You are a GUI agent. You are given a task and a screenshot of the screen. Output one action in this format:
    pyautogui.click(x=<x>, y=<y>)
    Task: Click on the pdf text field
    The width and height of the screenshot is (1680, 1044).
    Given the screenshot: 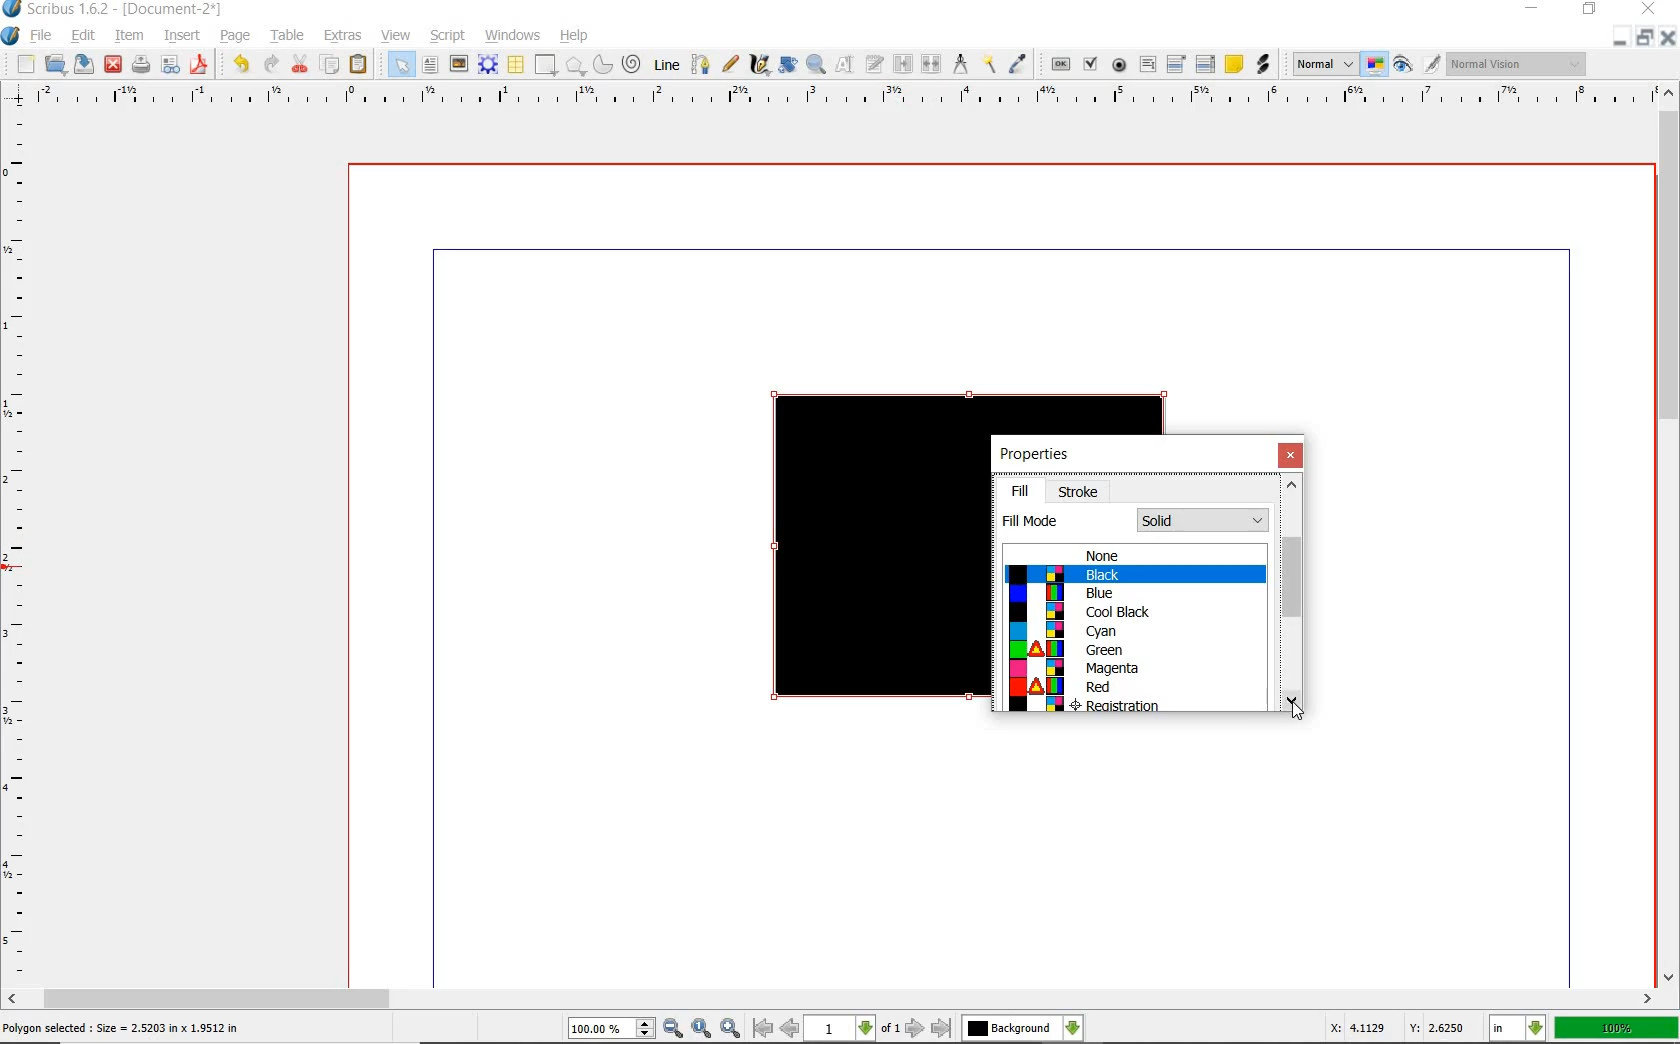 What is the action you would take?
    pyautogui.click(x=1149, y=65)
    